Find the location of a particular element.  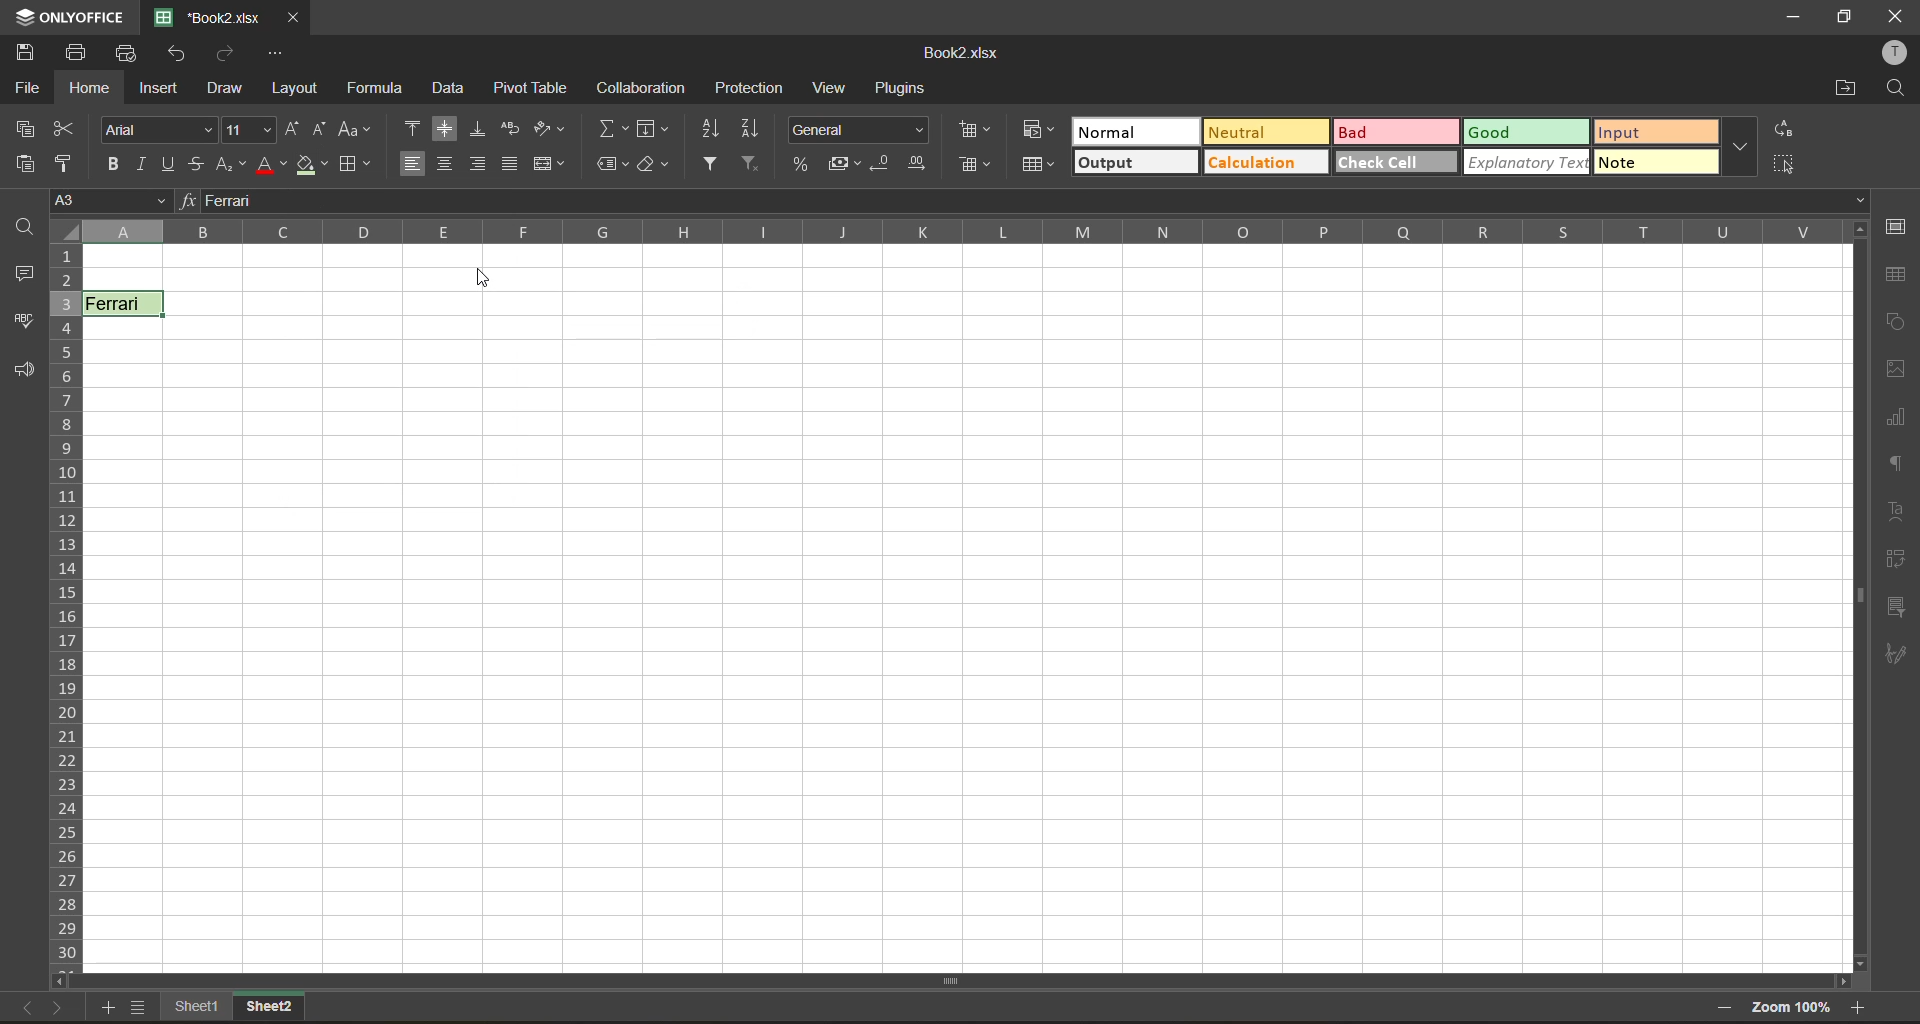

input is located at coordinates (1657, 129).